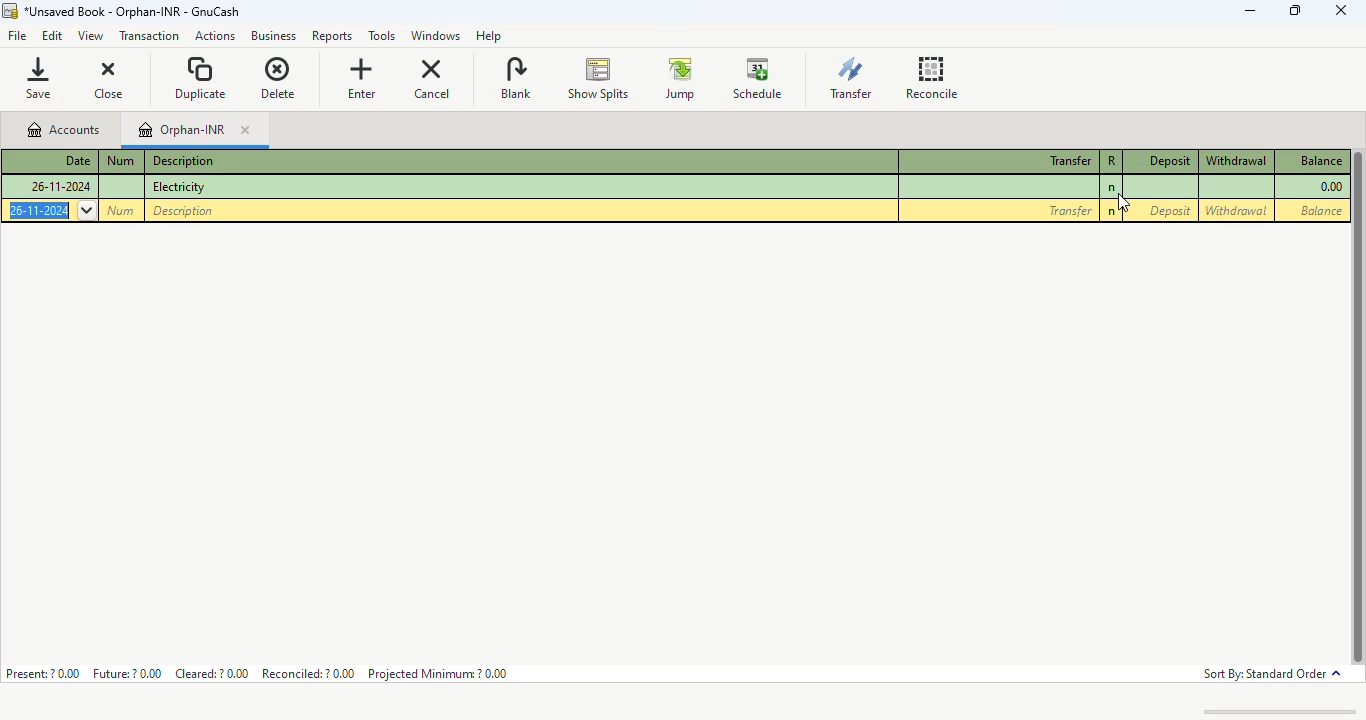 This screenshot has height=720, width=1366. Describe the element at coordinates (122, 210) in the screenshot. I see `num` at that location.